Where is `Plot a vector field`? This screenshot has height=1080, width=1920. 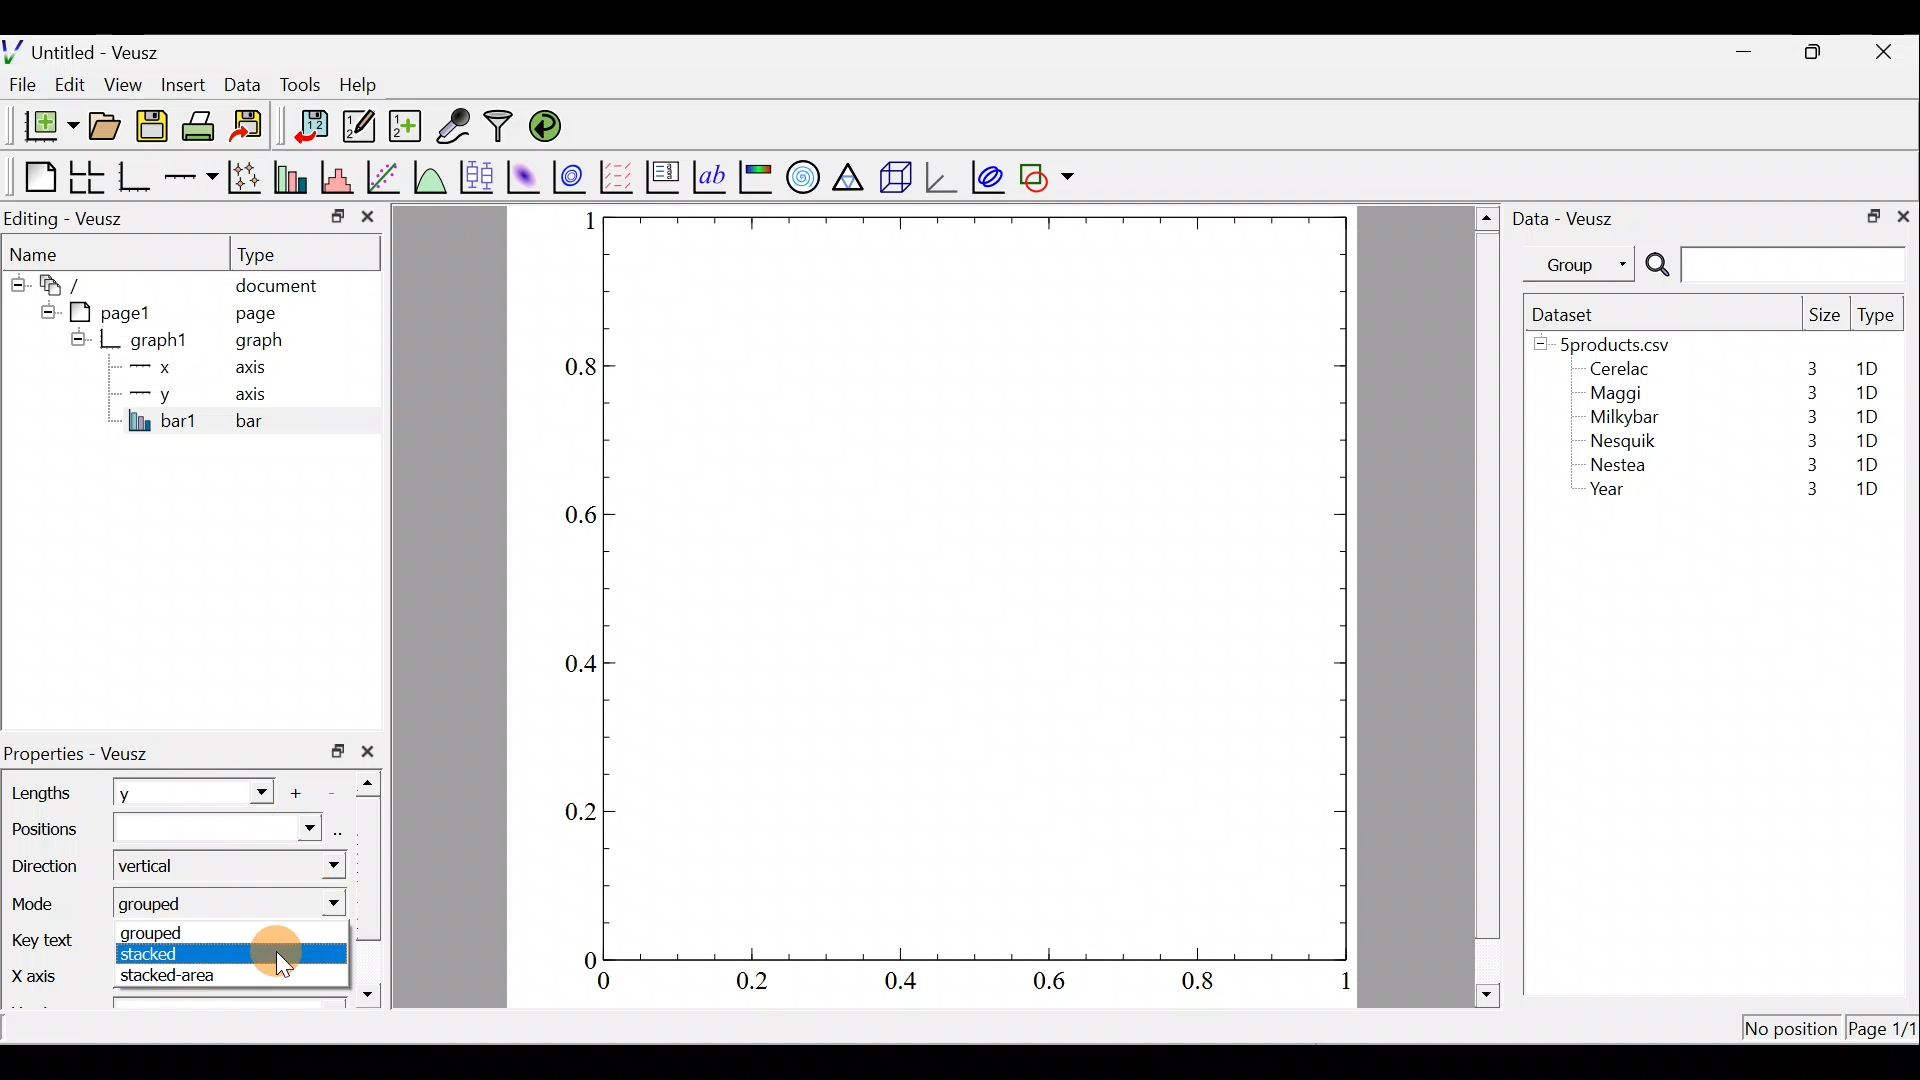 Plot a vector field is located at coordinates (620, 177).